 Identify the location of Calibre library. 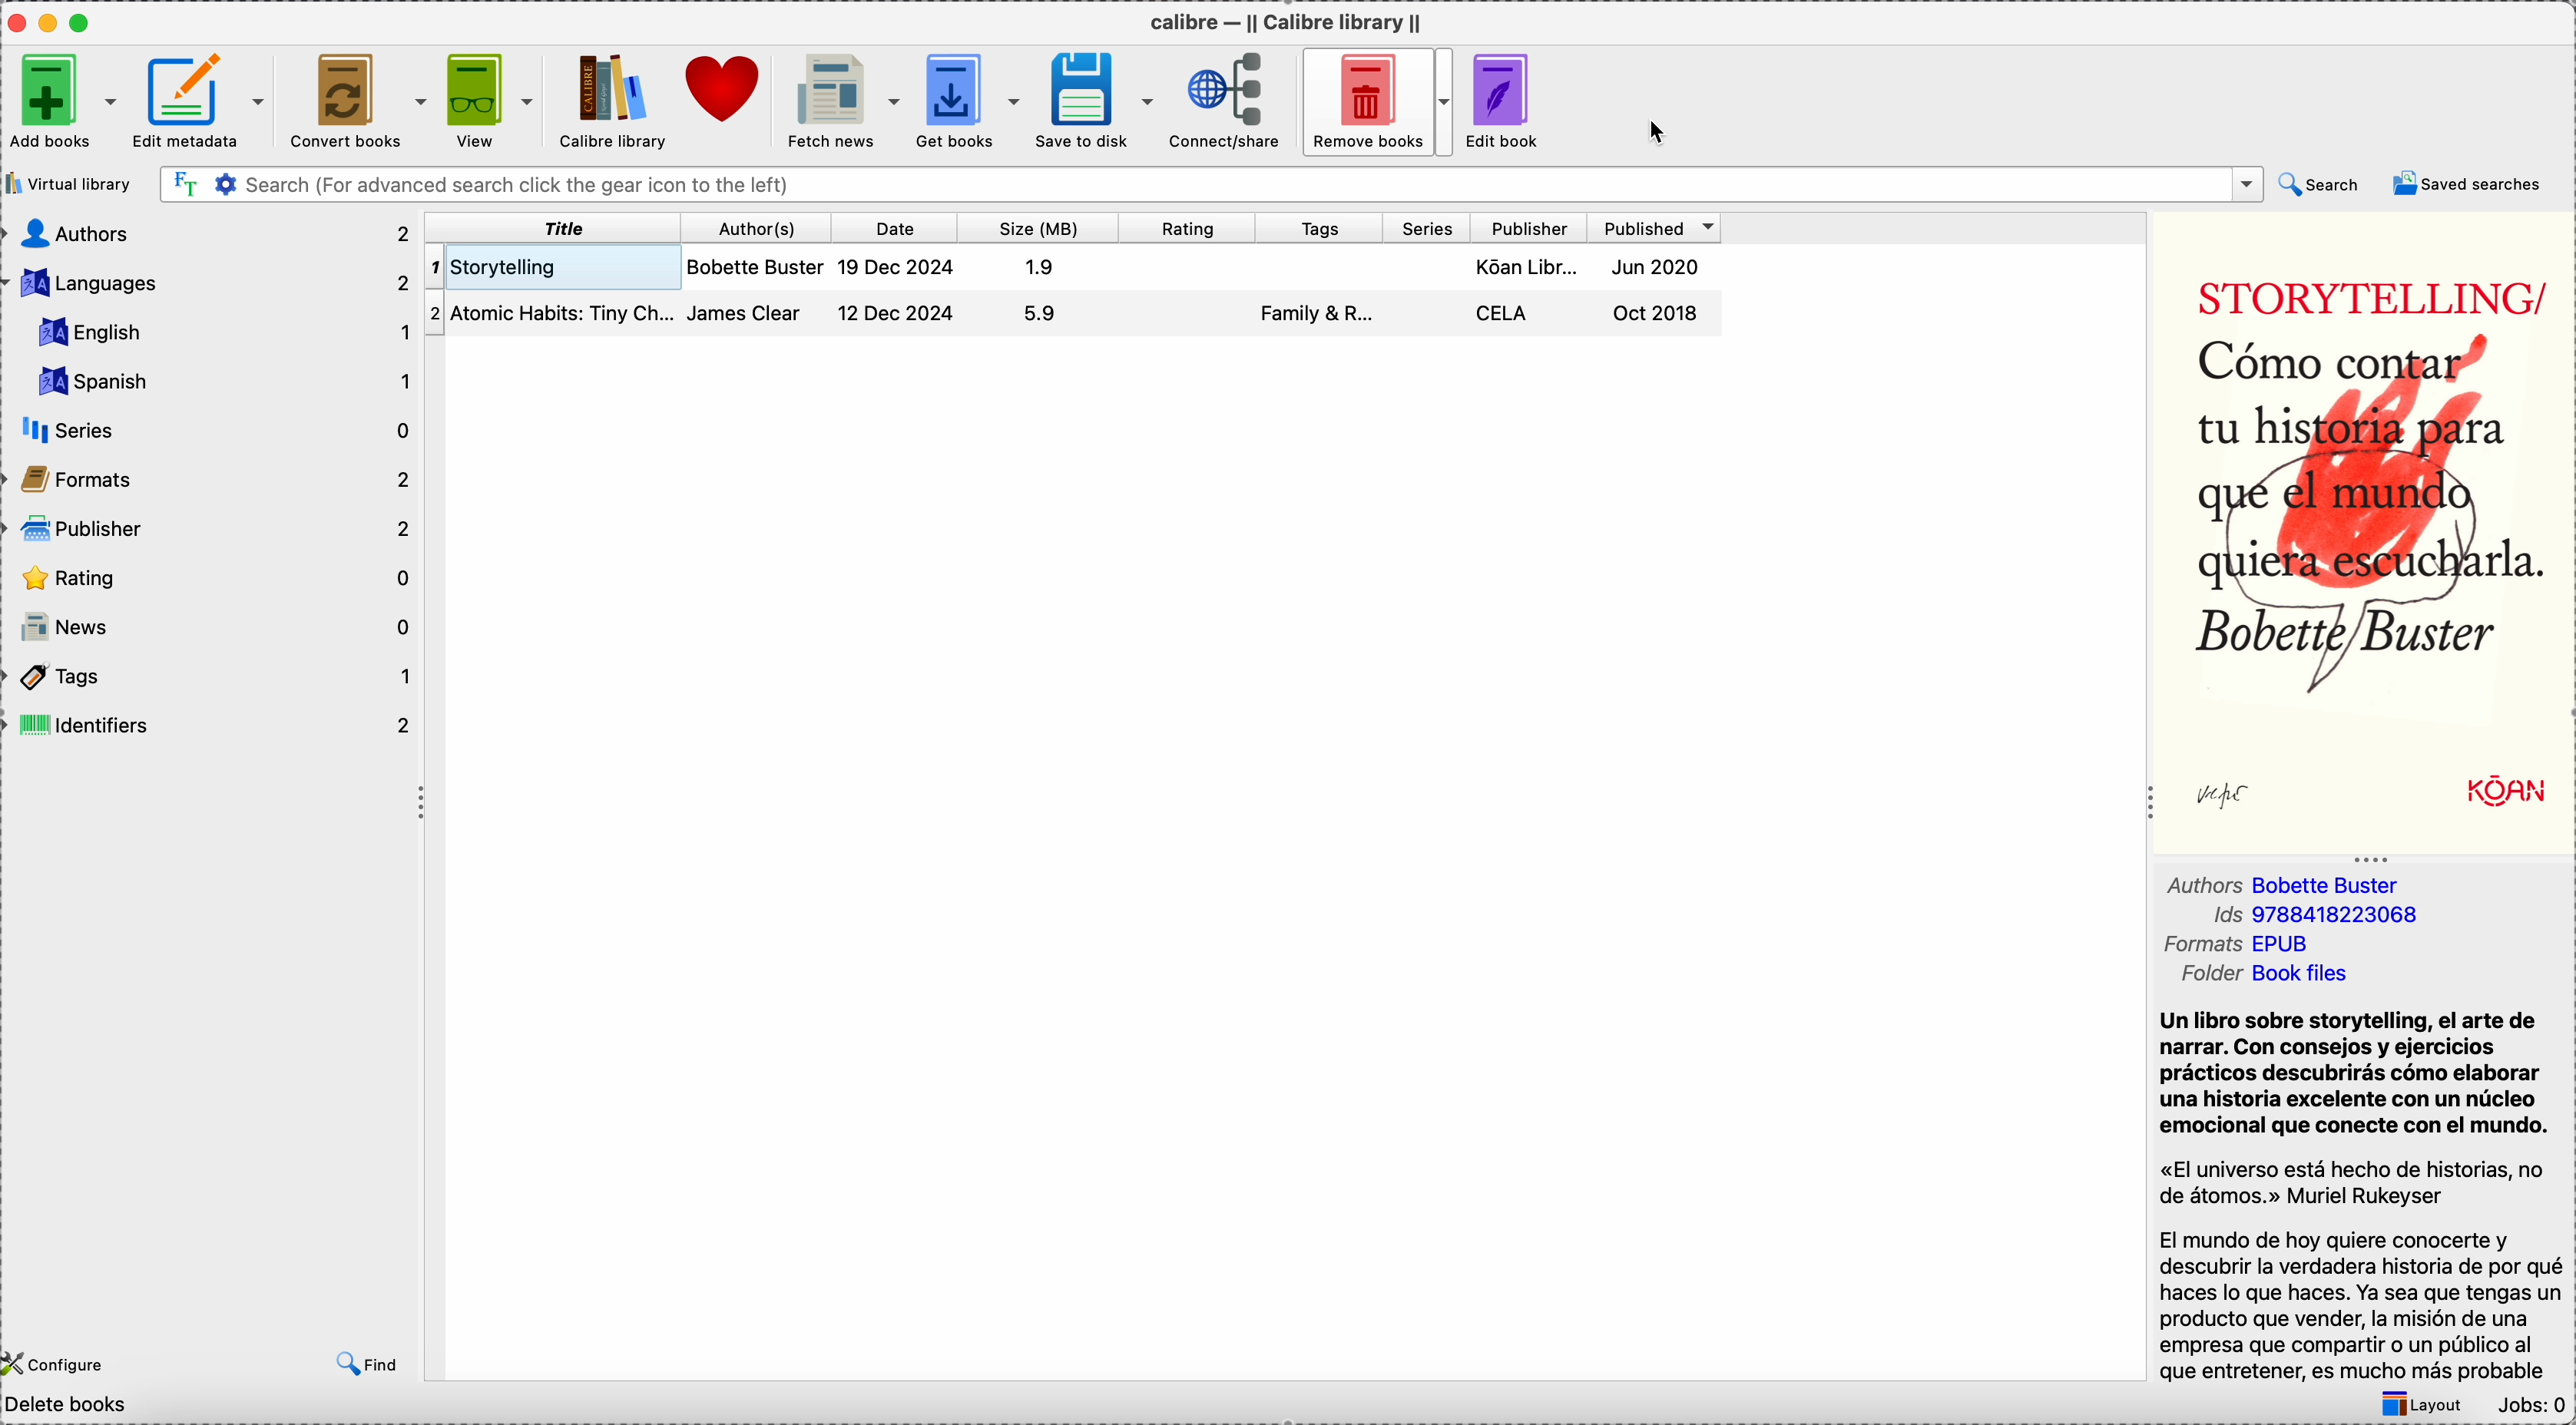
(613, 101).